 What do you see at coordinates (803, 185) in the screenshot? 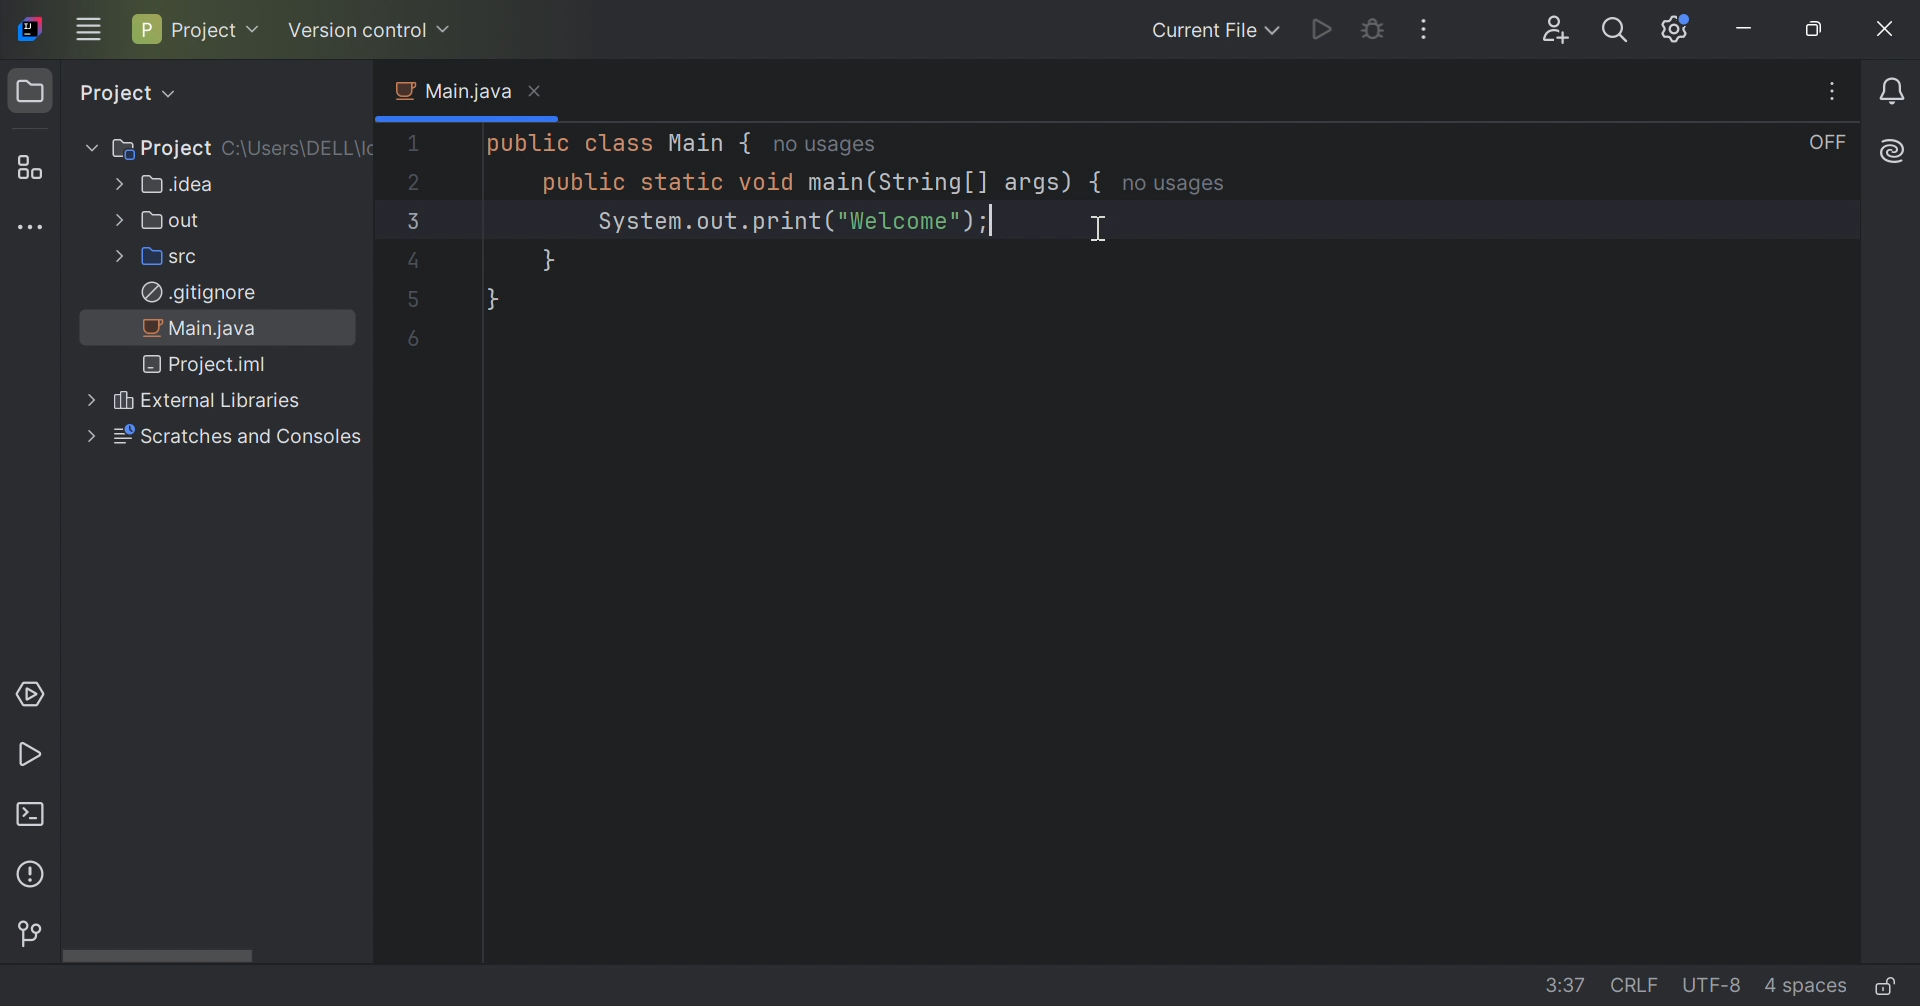
I see `public static void main(String[] args)` at bounding box center [803, 185].